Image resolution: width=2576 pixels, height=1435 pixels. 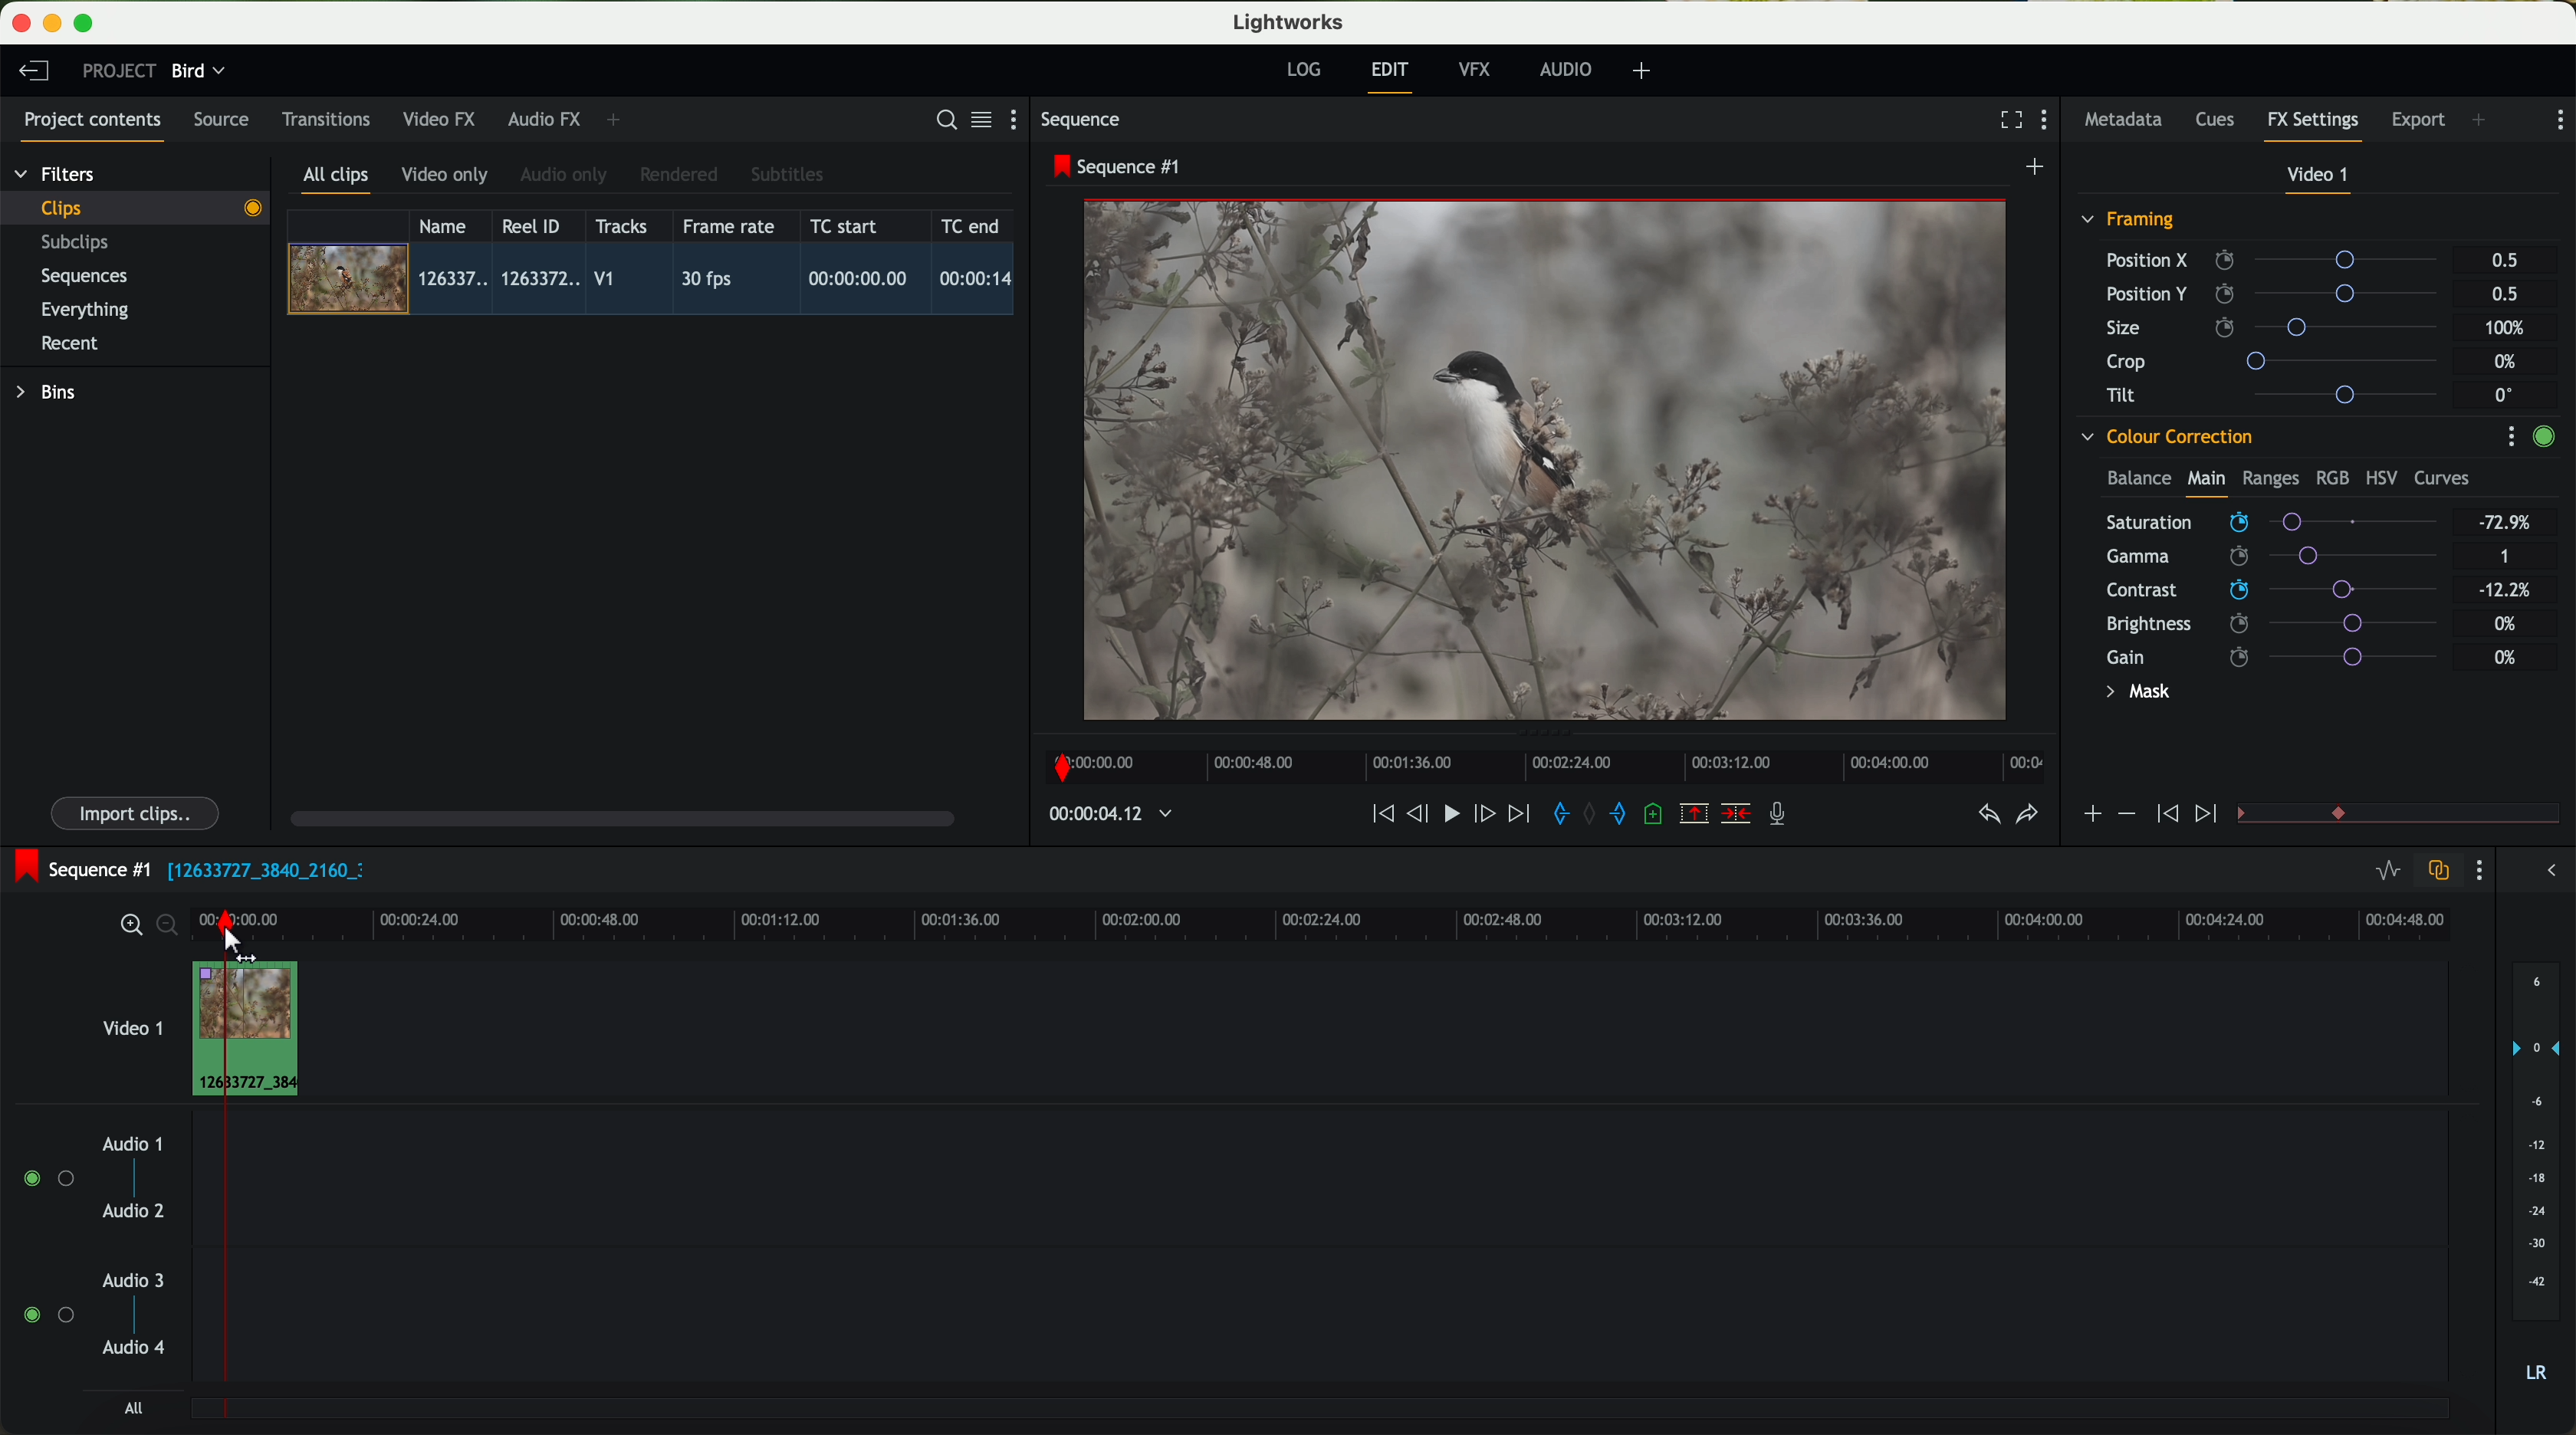 I want to click on log, so click(x=1303, y=70).